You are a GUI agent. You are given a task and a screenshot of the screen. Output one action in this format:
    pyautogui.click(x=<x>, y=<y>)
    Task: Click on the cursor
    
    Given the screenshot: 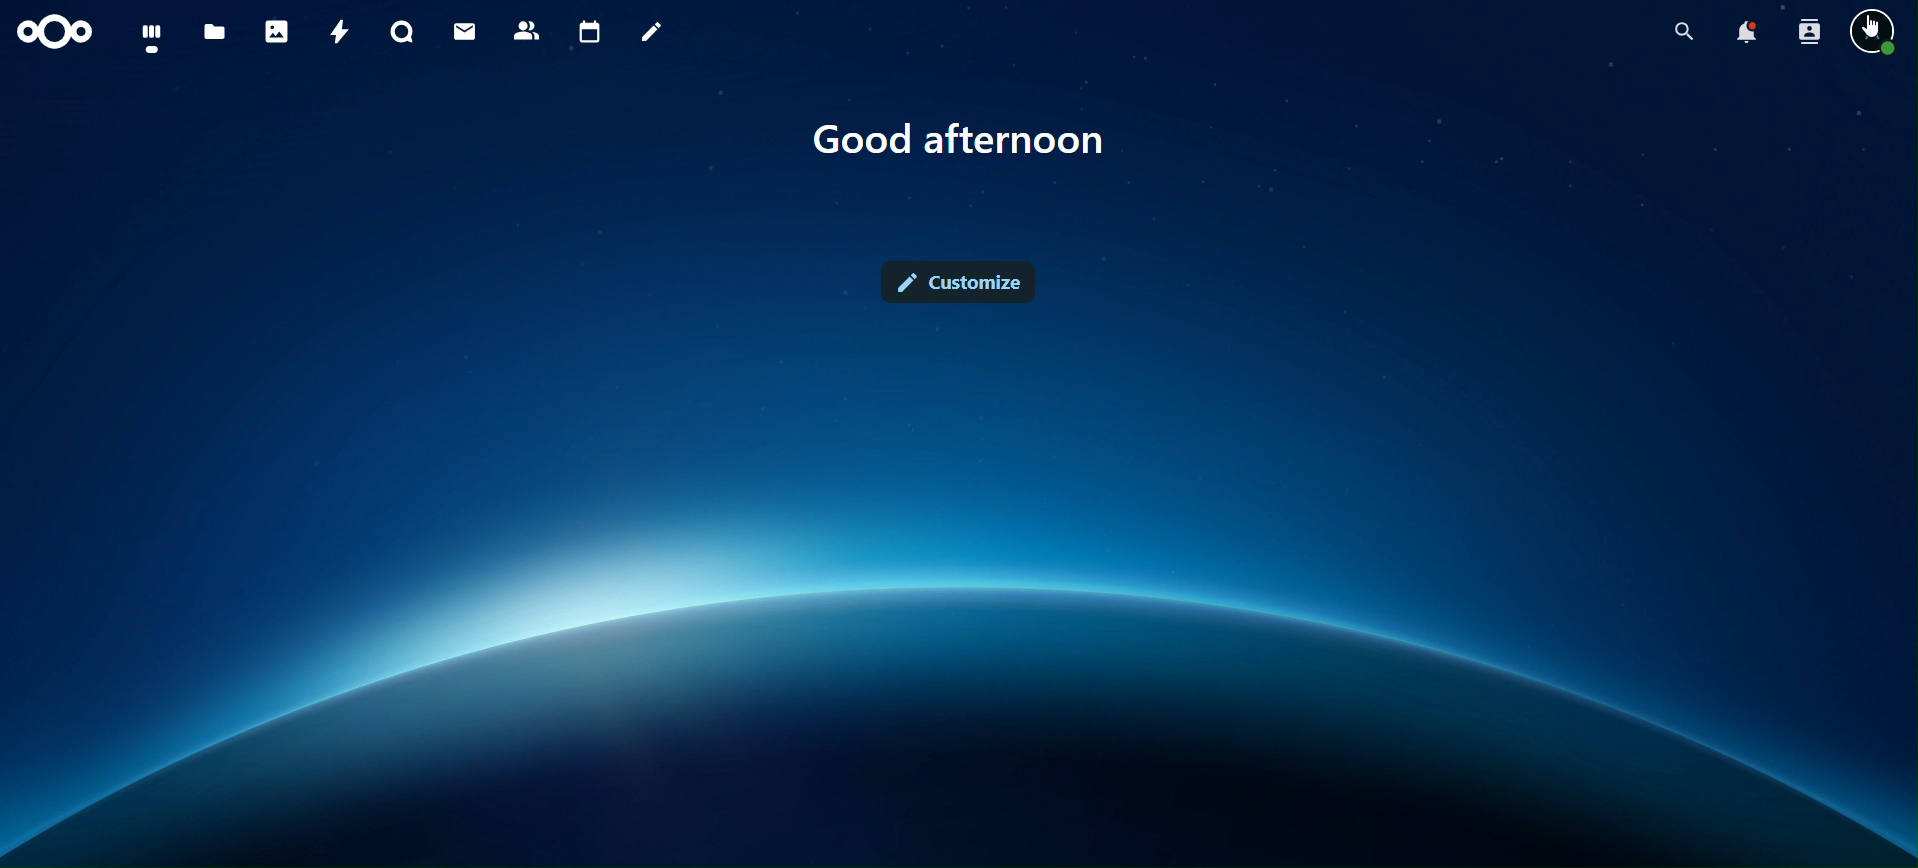 What is the action you would take?
    pyautogui.click(x=1871, y=30)
    